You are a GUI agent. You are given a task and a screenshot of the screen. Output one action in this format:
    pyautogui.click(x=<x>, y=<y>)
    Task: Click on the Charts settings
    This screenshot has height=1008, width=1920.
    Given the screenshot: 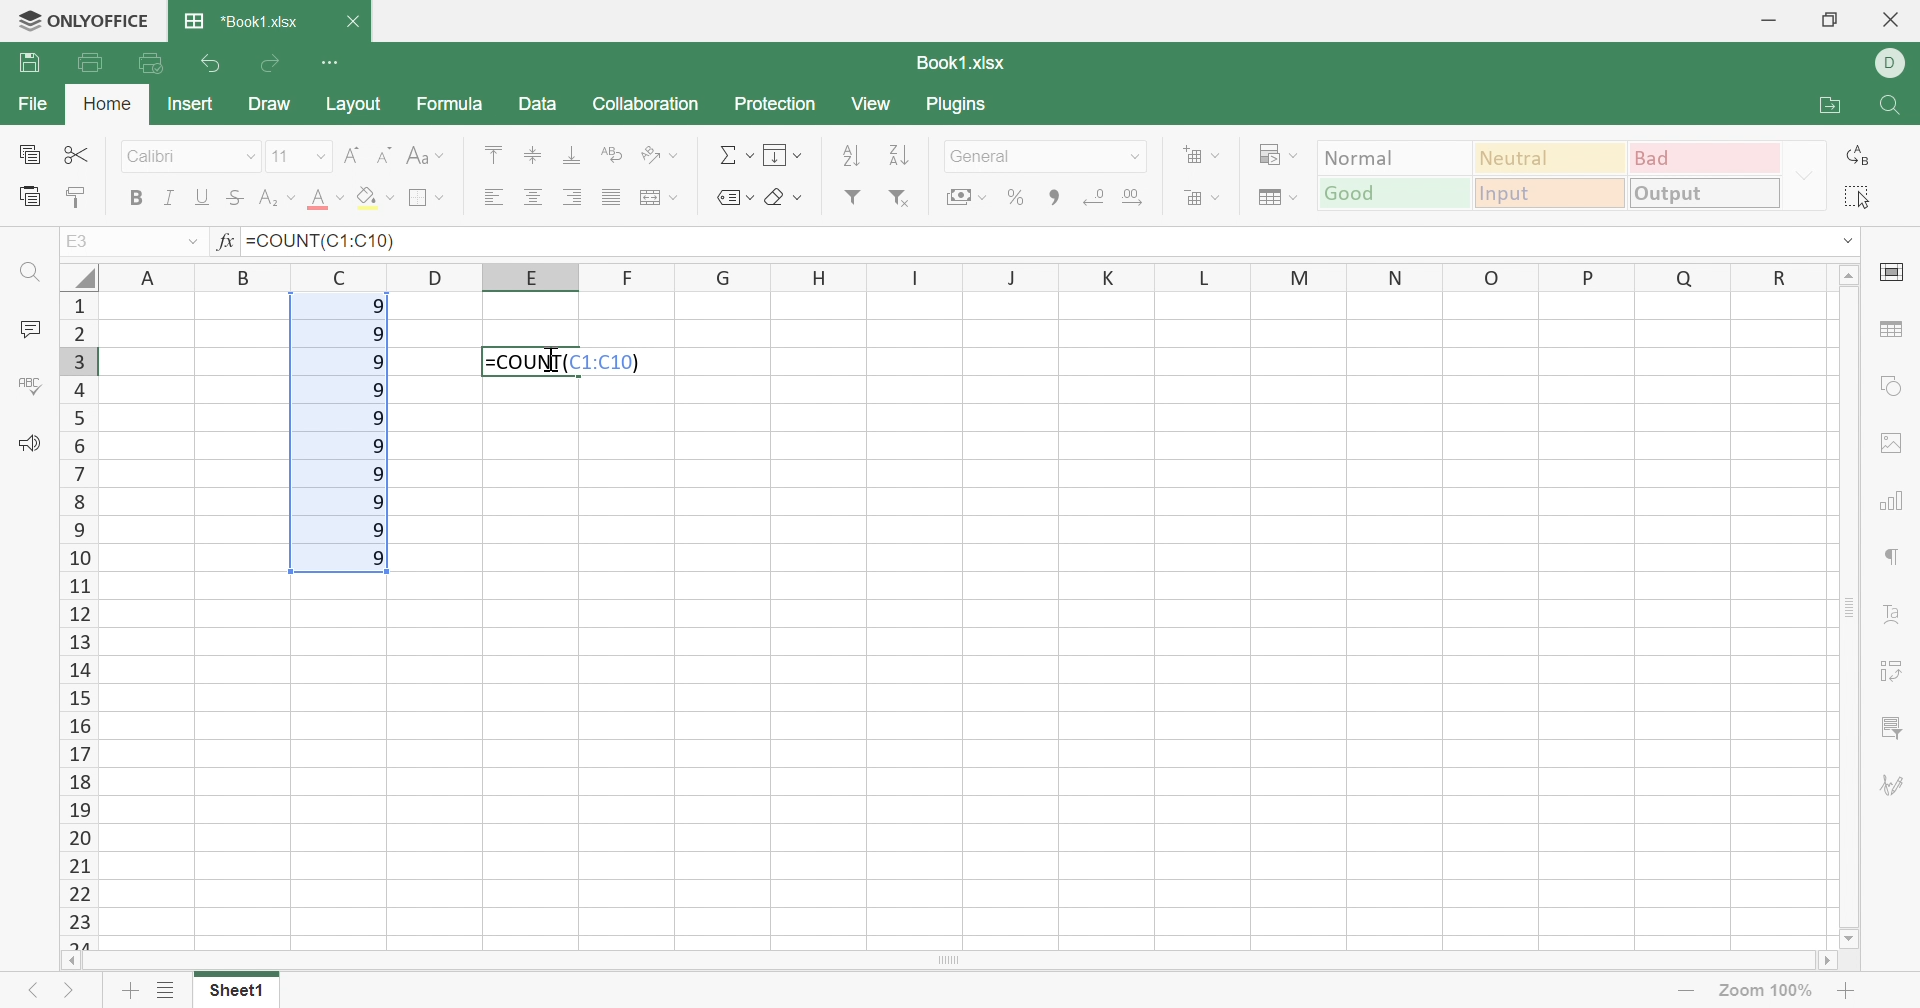 What is the action you would take?
    pyautogui.click(x=1895, y=503)
    